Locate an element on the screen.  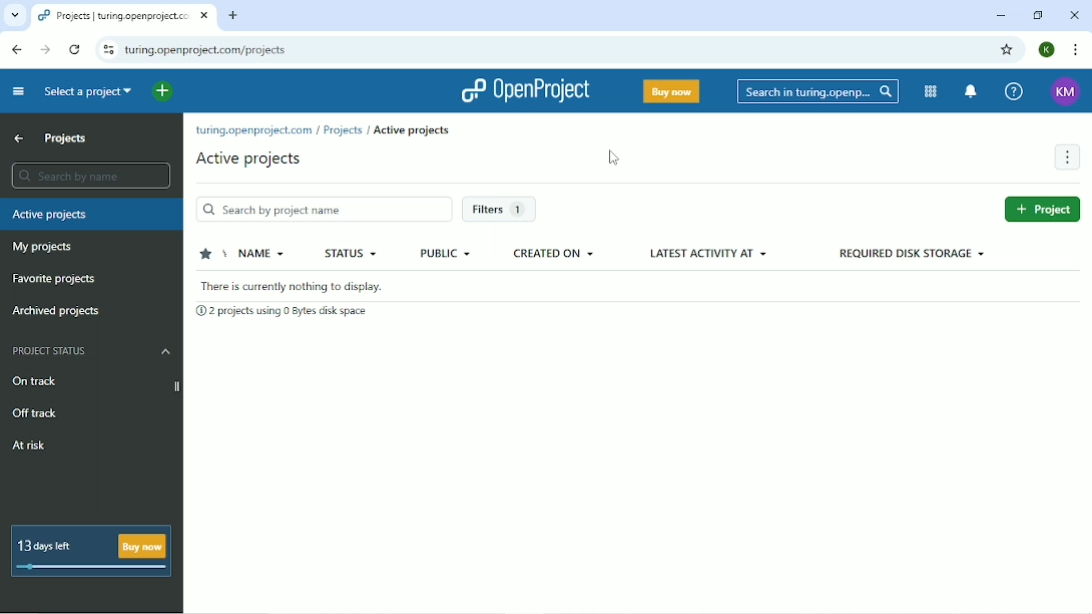
On track is located at coordinates (95, 383).